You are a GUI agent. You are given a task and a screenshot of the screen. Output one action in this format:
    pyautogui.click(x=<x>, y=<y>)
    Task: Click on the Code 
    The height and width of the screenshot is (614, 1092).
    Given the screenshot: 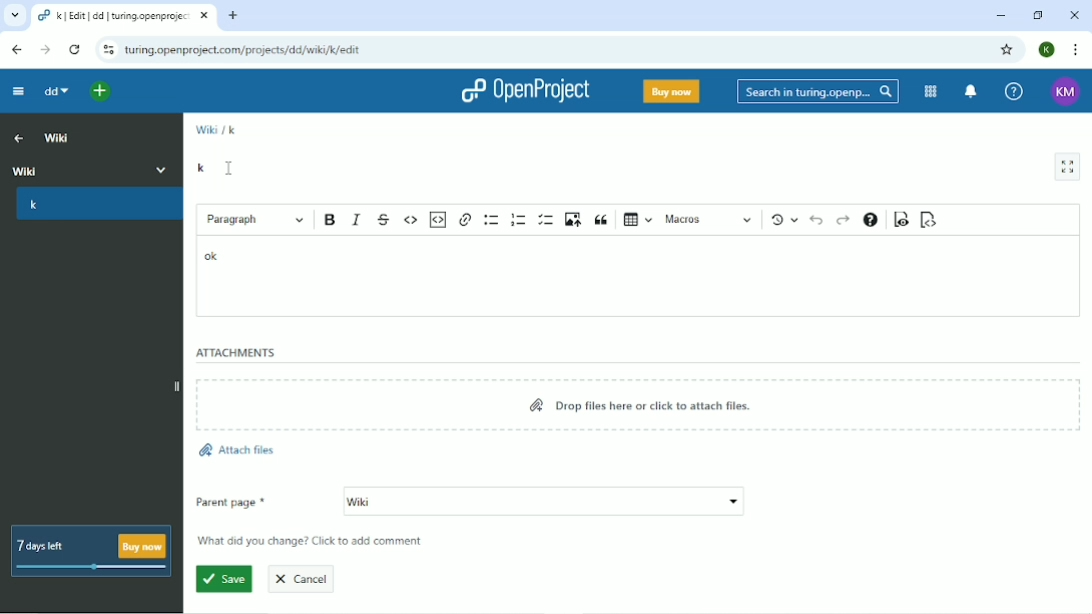 What is the action you would take?
    pyautogui.click(x=411, y=218)
    